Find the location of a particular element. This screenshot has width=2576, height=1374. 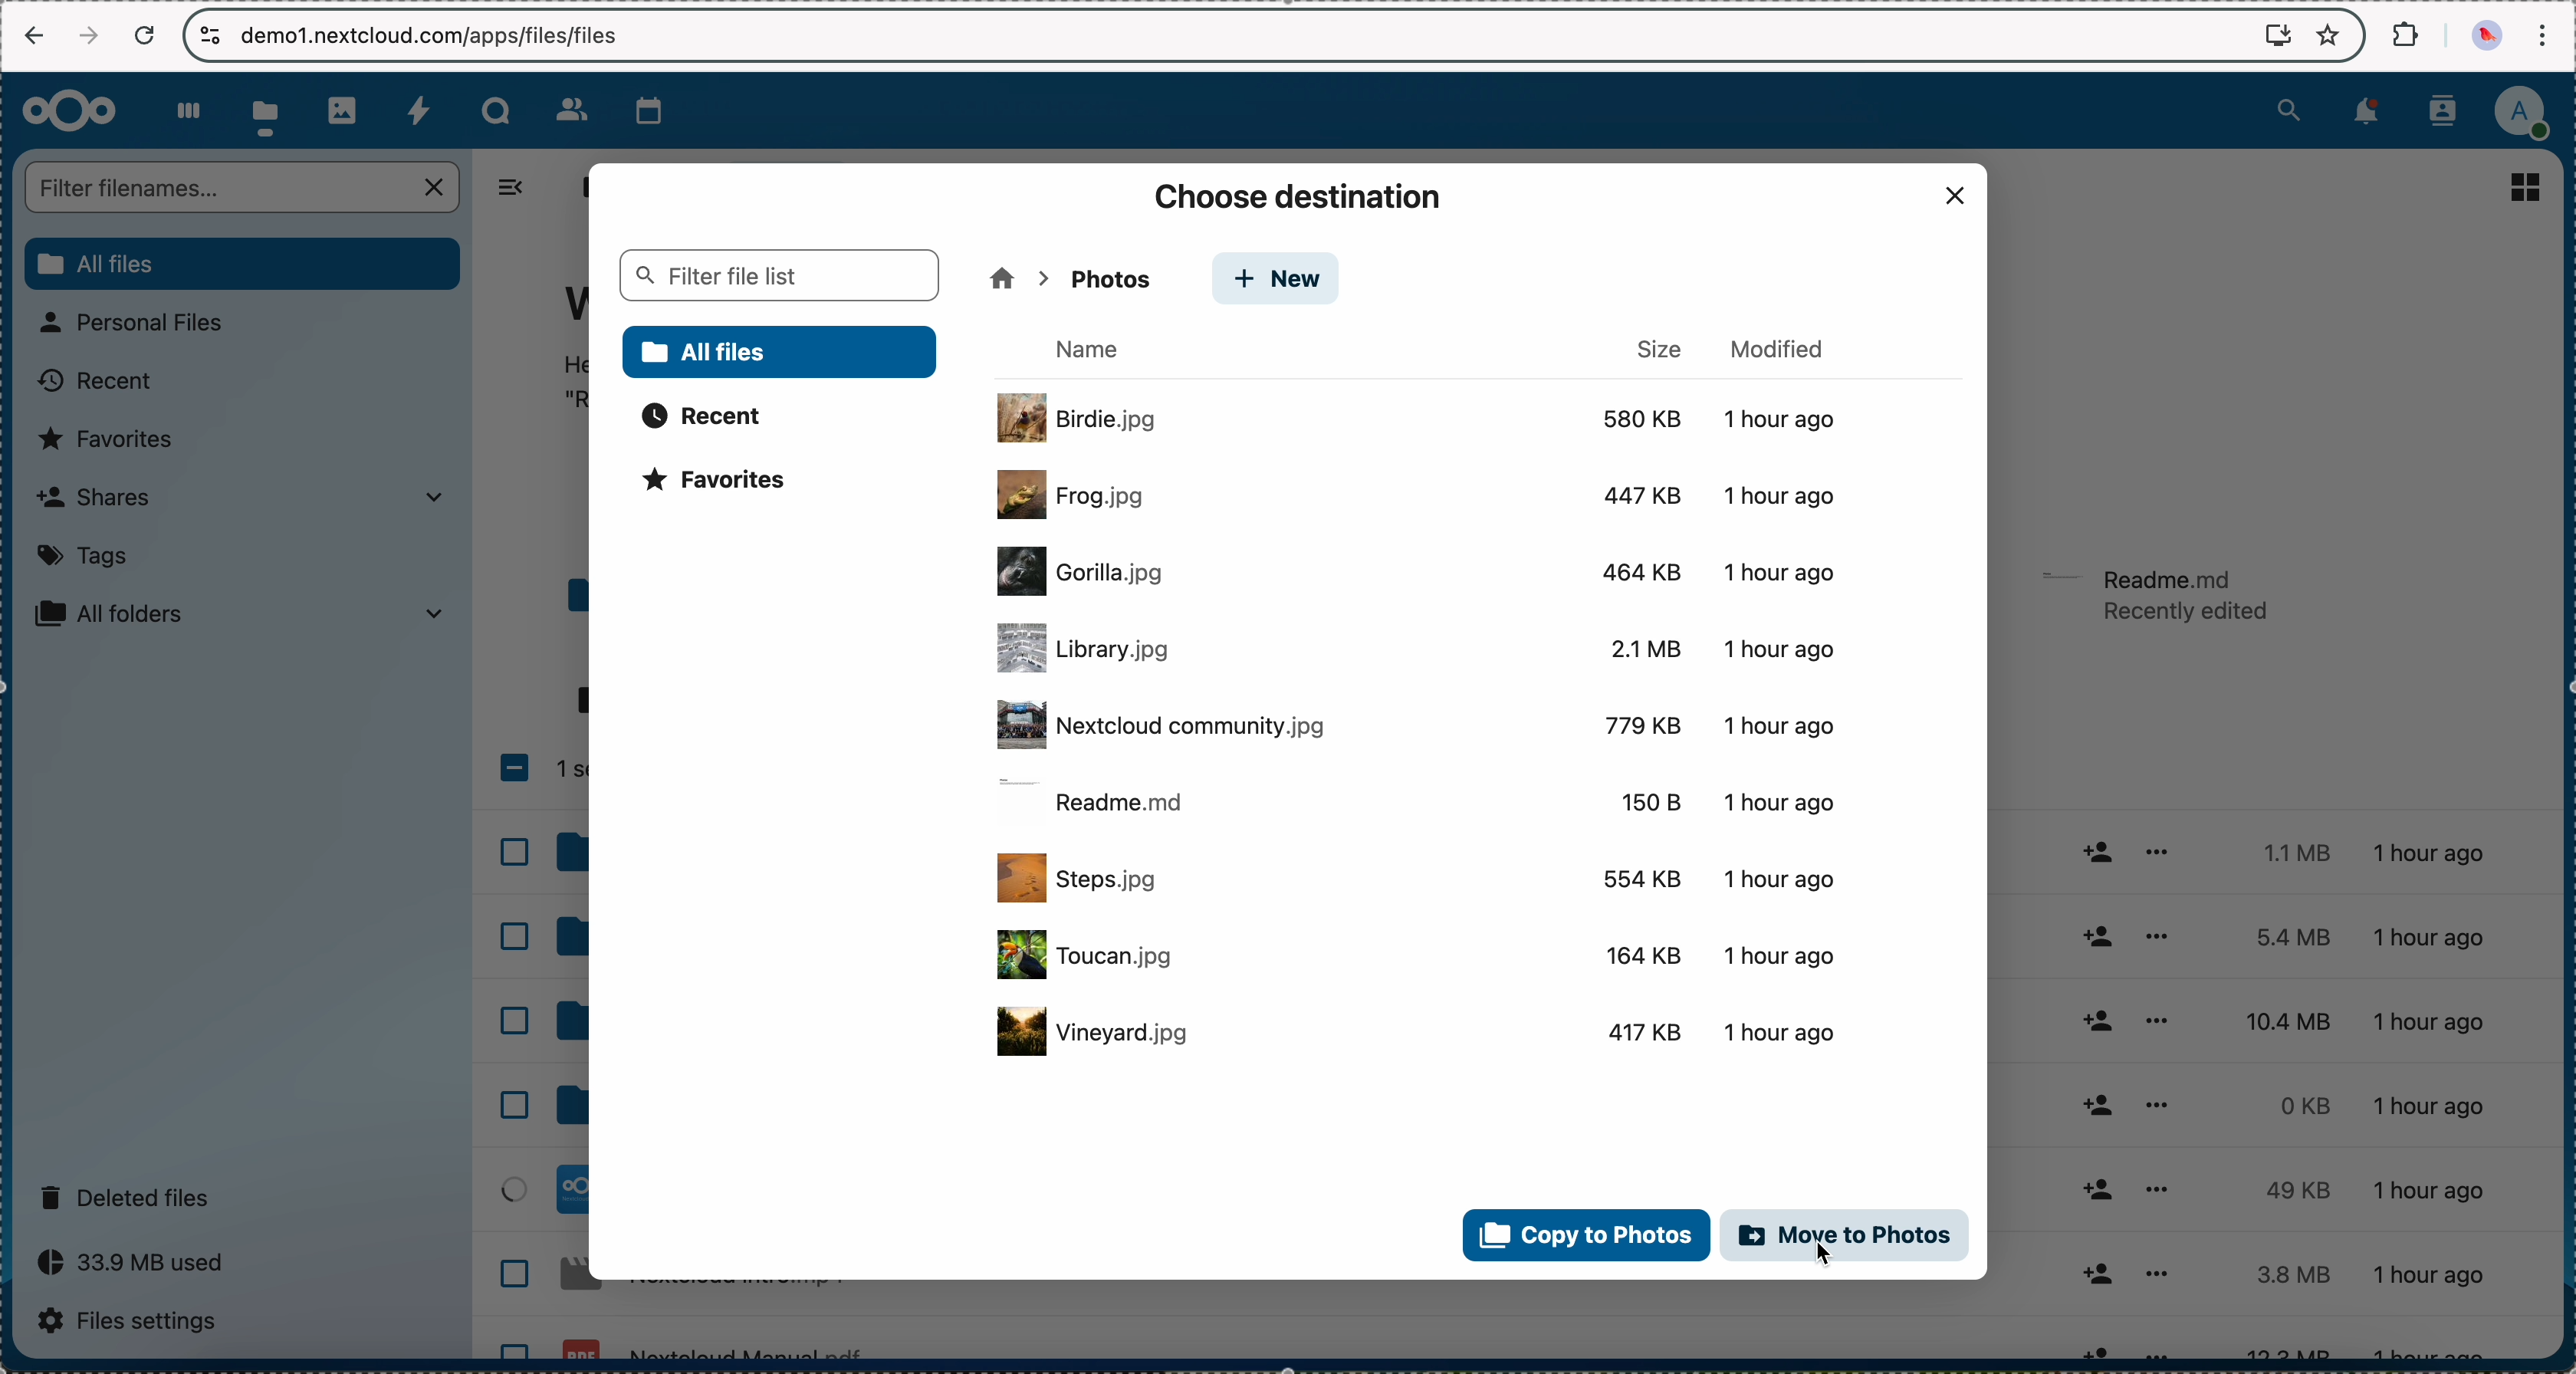

shares is located at coordinates (241, 497).